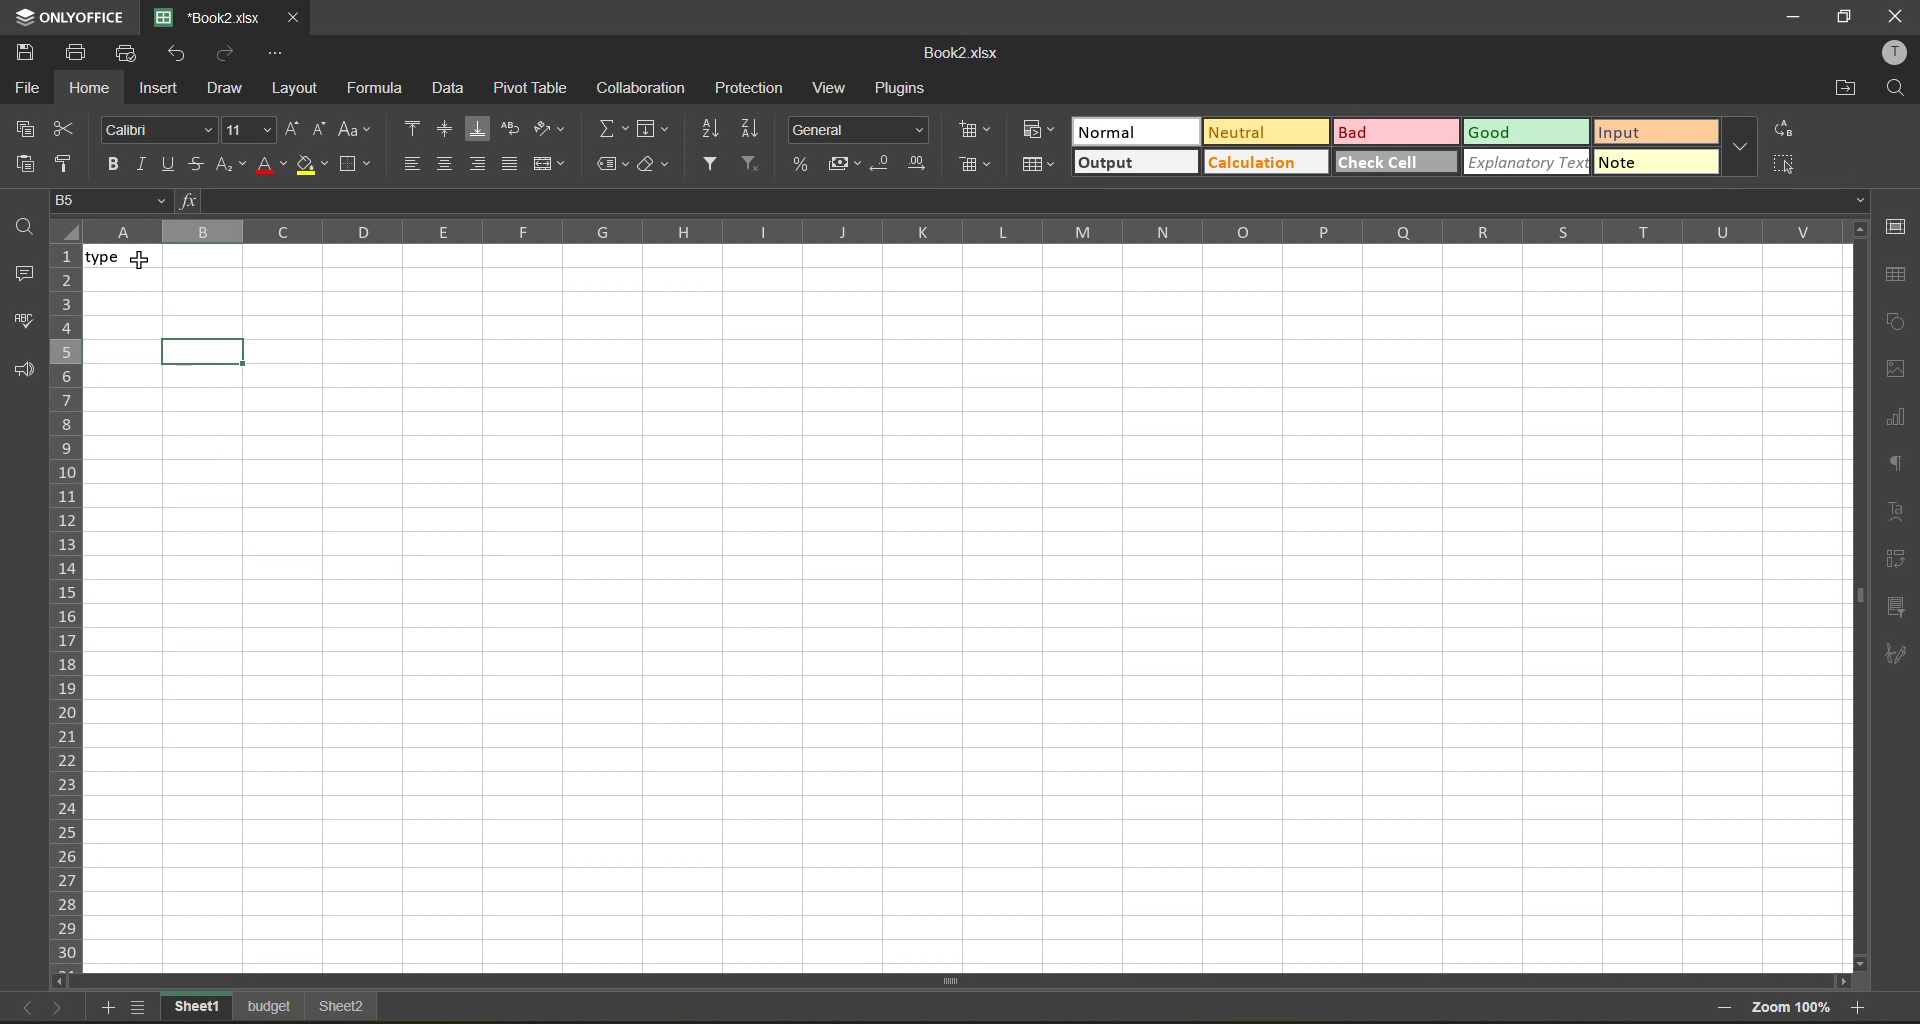 This screenshot has width=1920, height=1024. Describe the element at coordinates (319, 132) in the screenshot. I see `decrement size` at that location.